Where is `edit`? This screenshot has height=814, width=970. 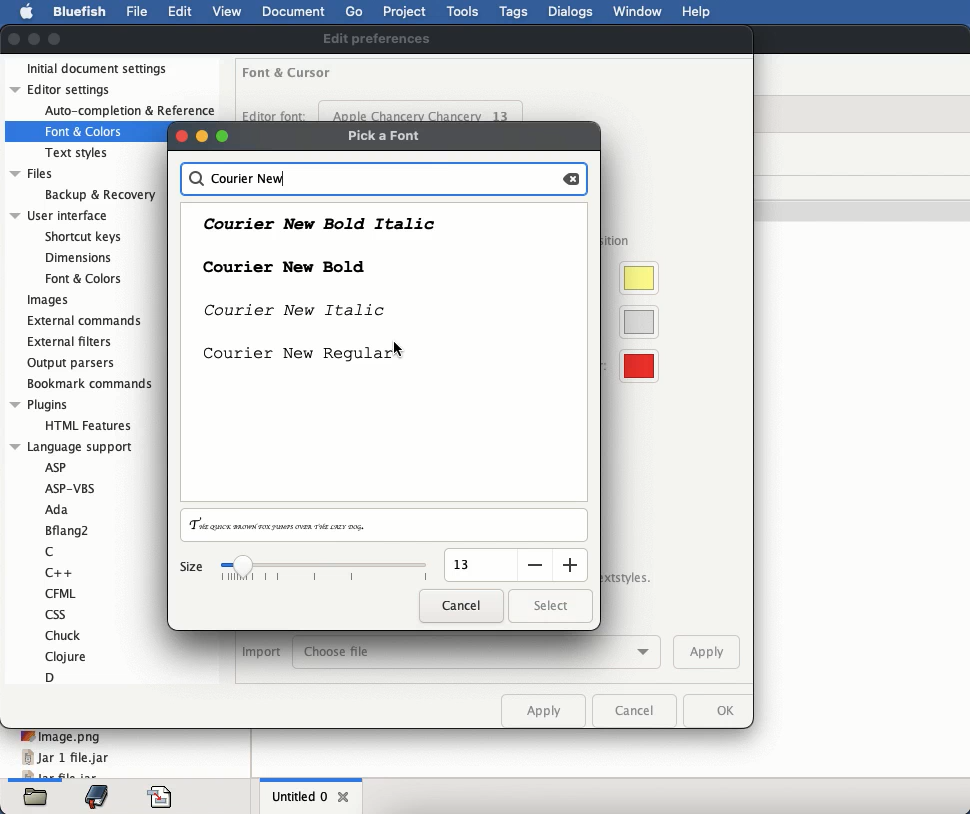 edit is located at coordinates (179, 11).